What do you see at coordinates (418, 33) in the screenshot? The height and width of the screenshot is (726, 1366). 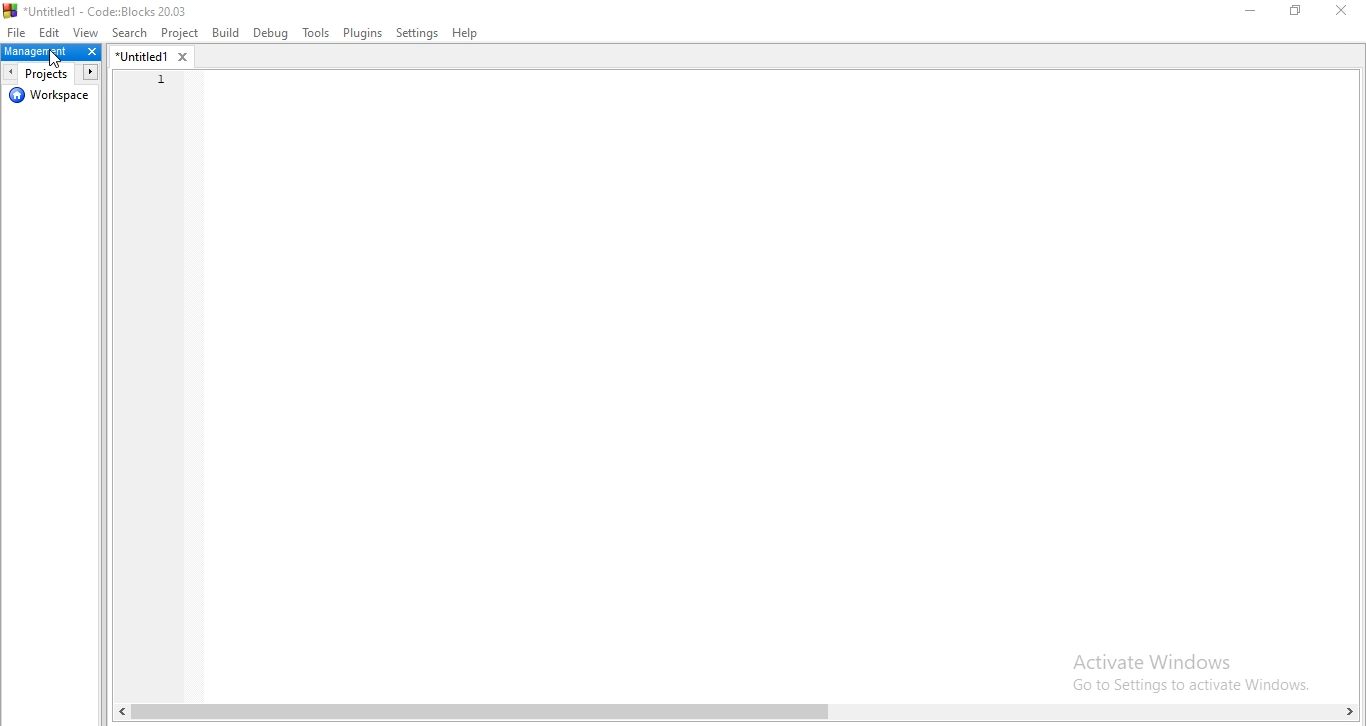 I see `Settings ` at bounding box center [418, 33].